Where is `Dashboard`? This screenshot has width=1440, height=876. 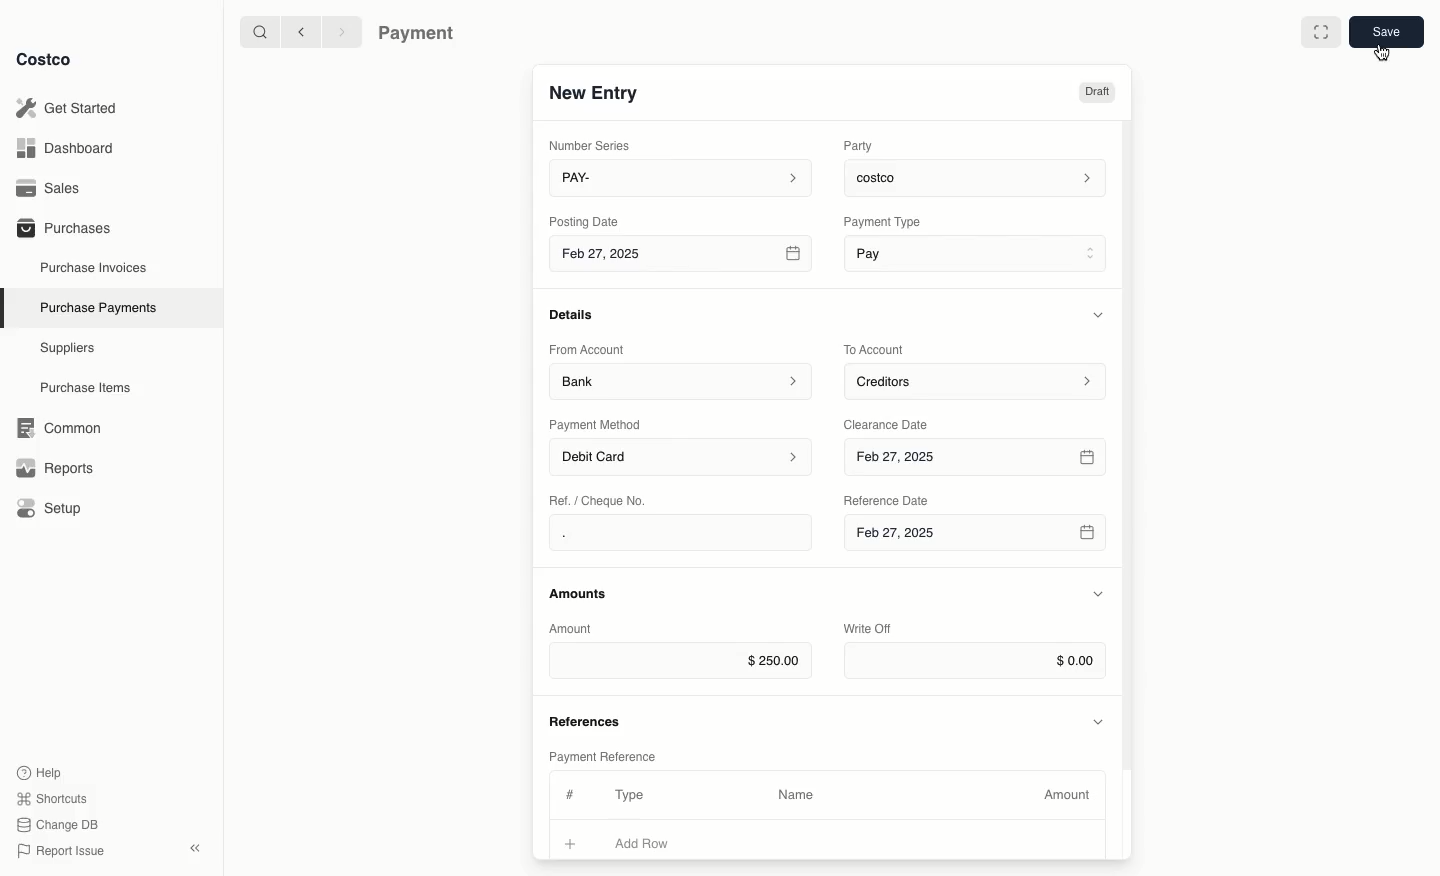
Dashboard is located at coordinates (71, 147).